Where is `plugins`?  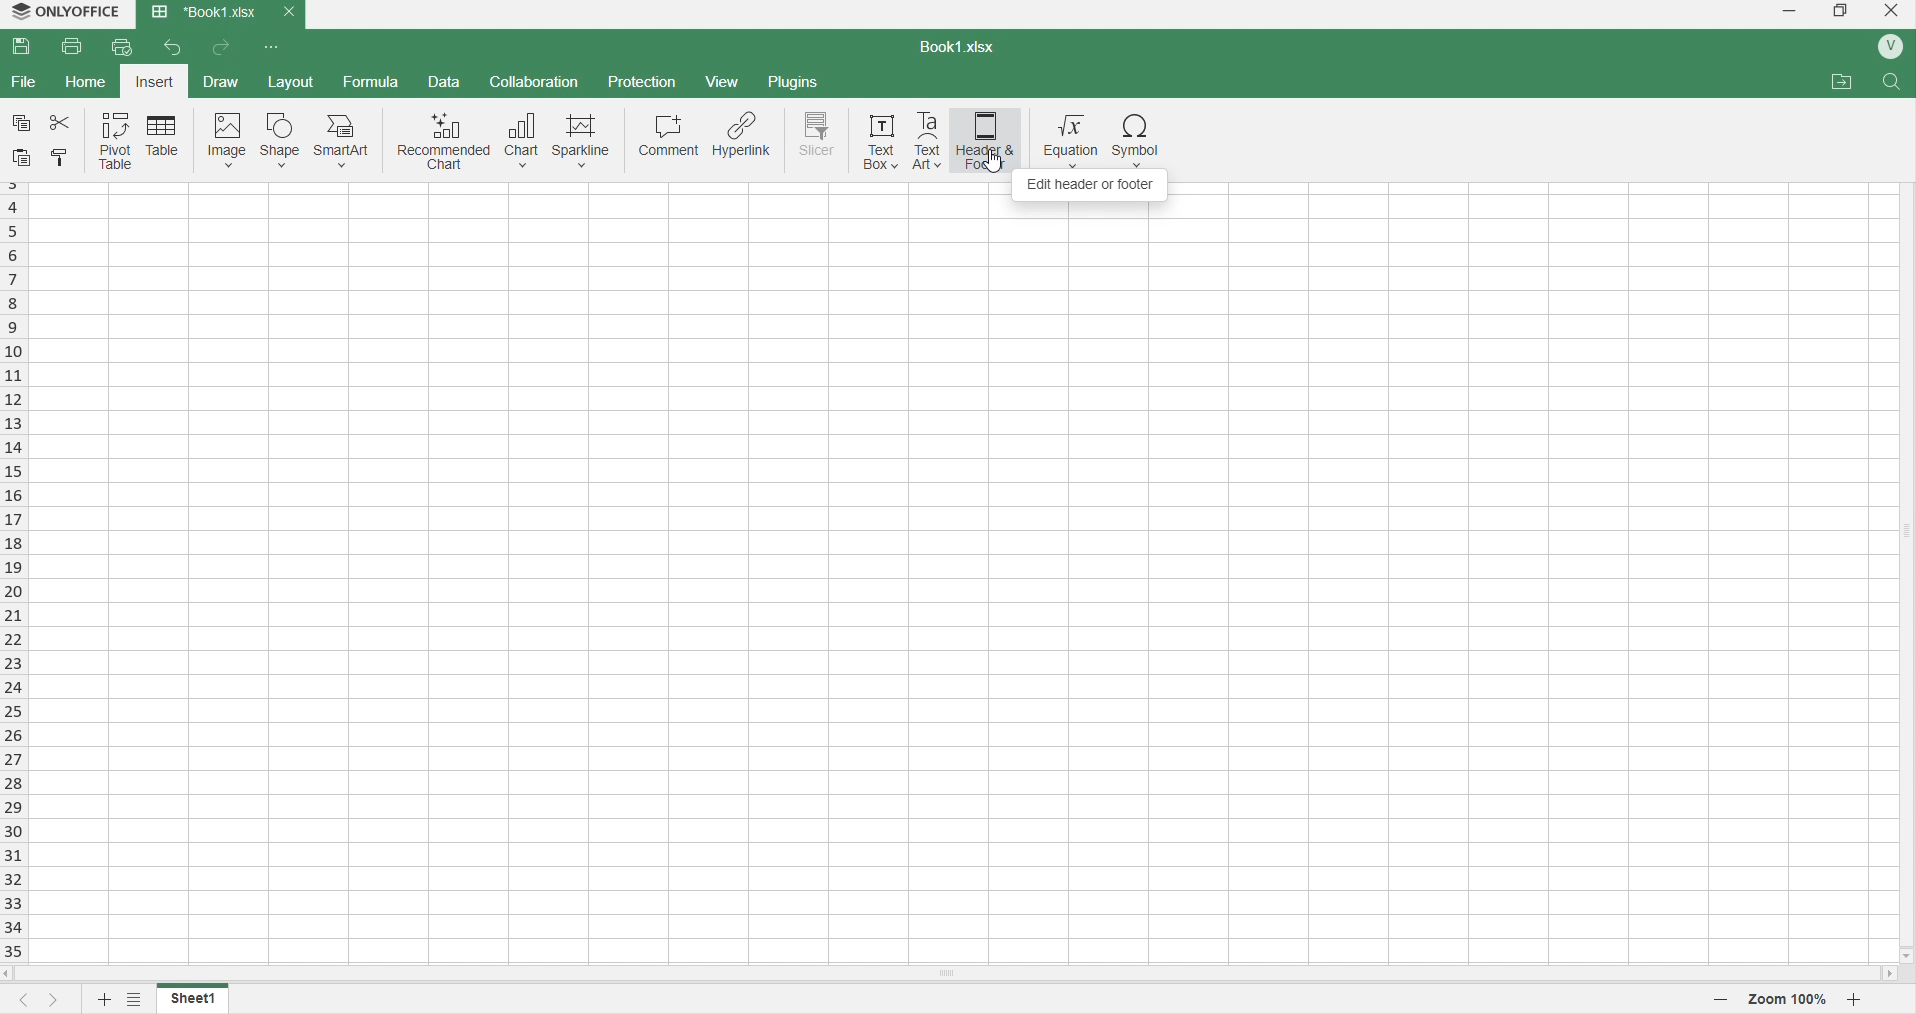
plugins is located at coordinates (799, 82).